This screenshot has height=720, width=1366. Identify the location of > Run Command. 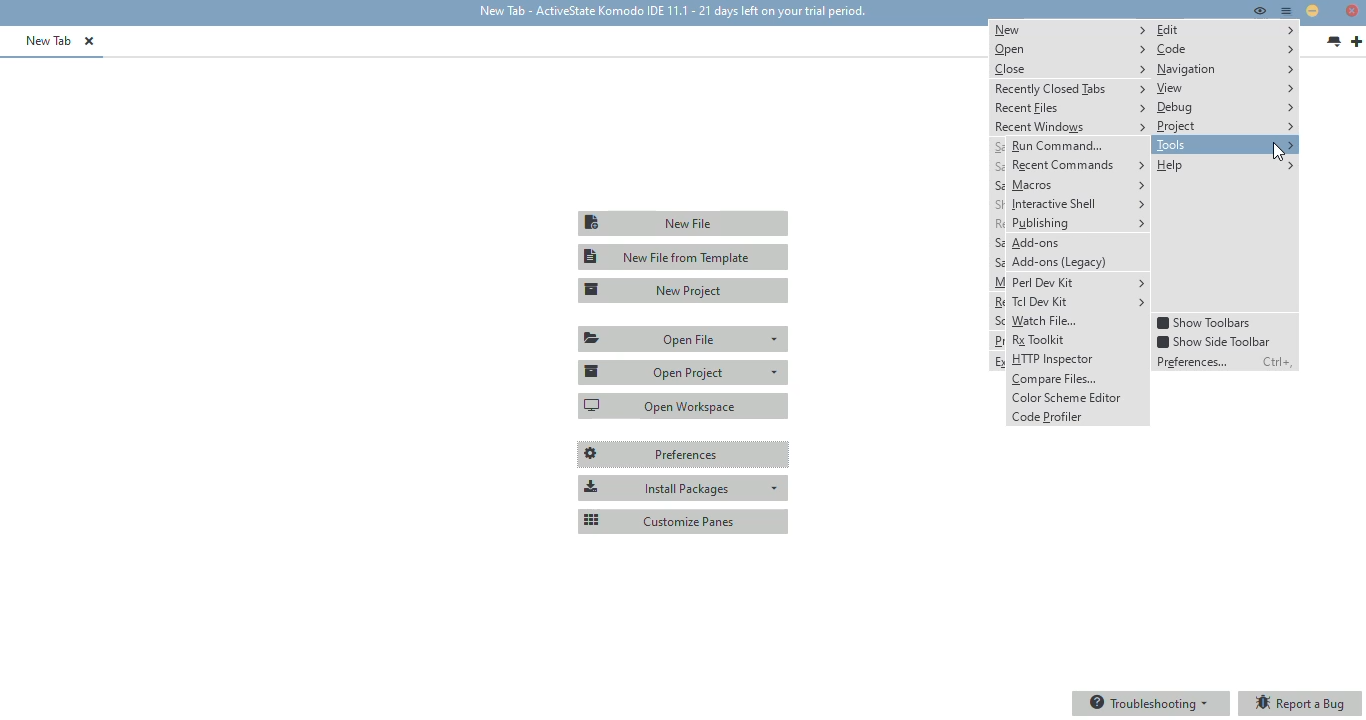
(1076, 145).